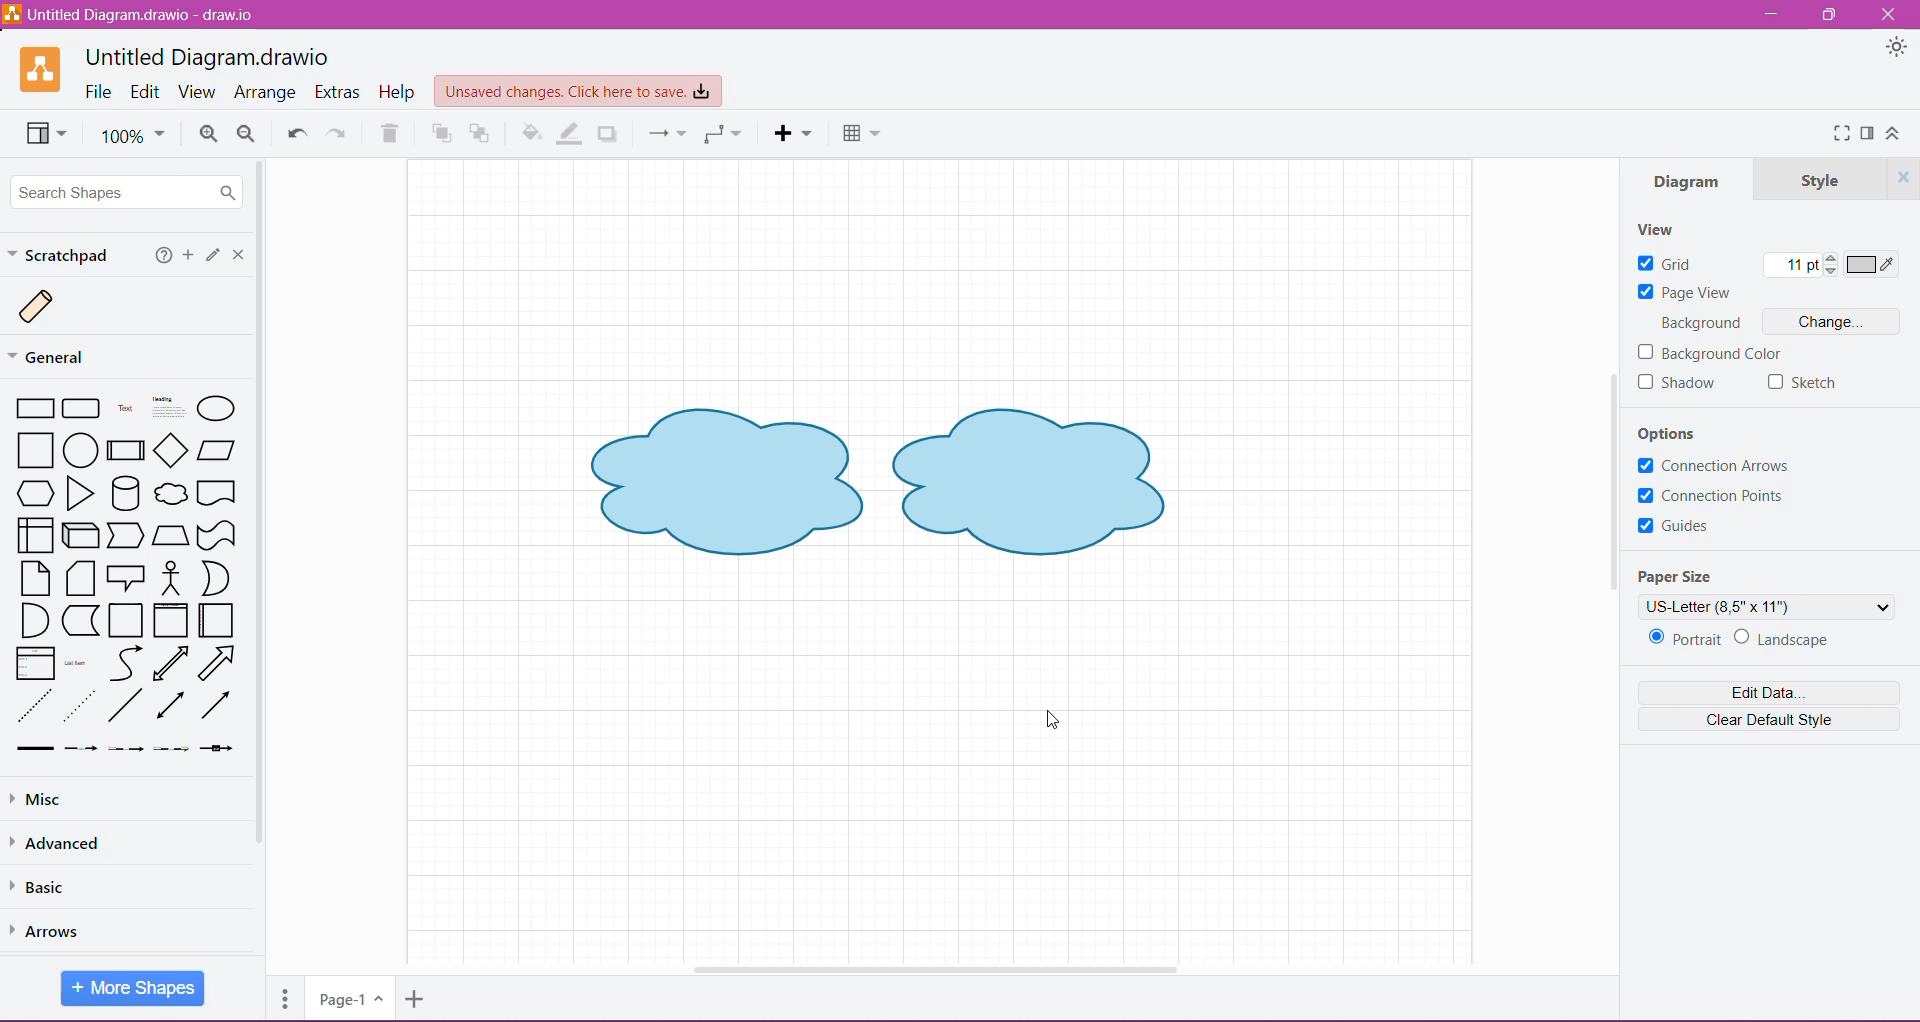  I want to click on Edit Data, so click(1762, 694).